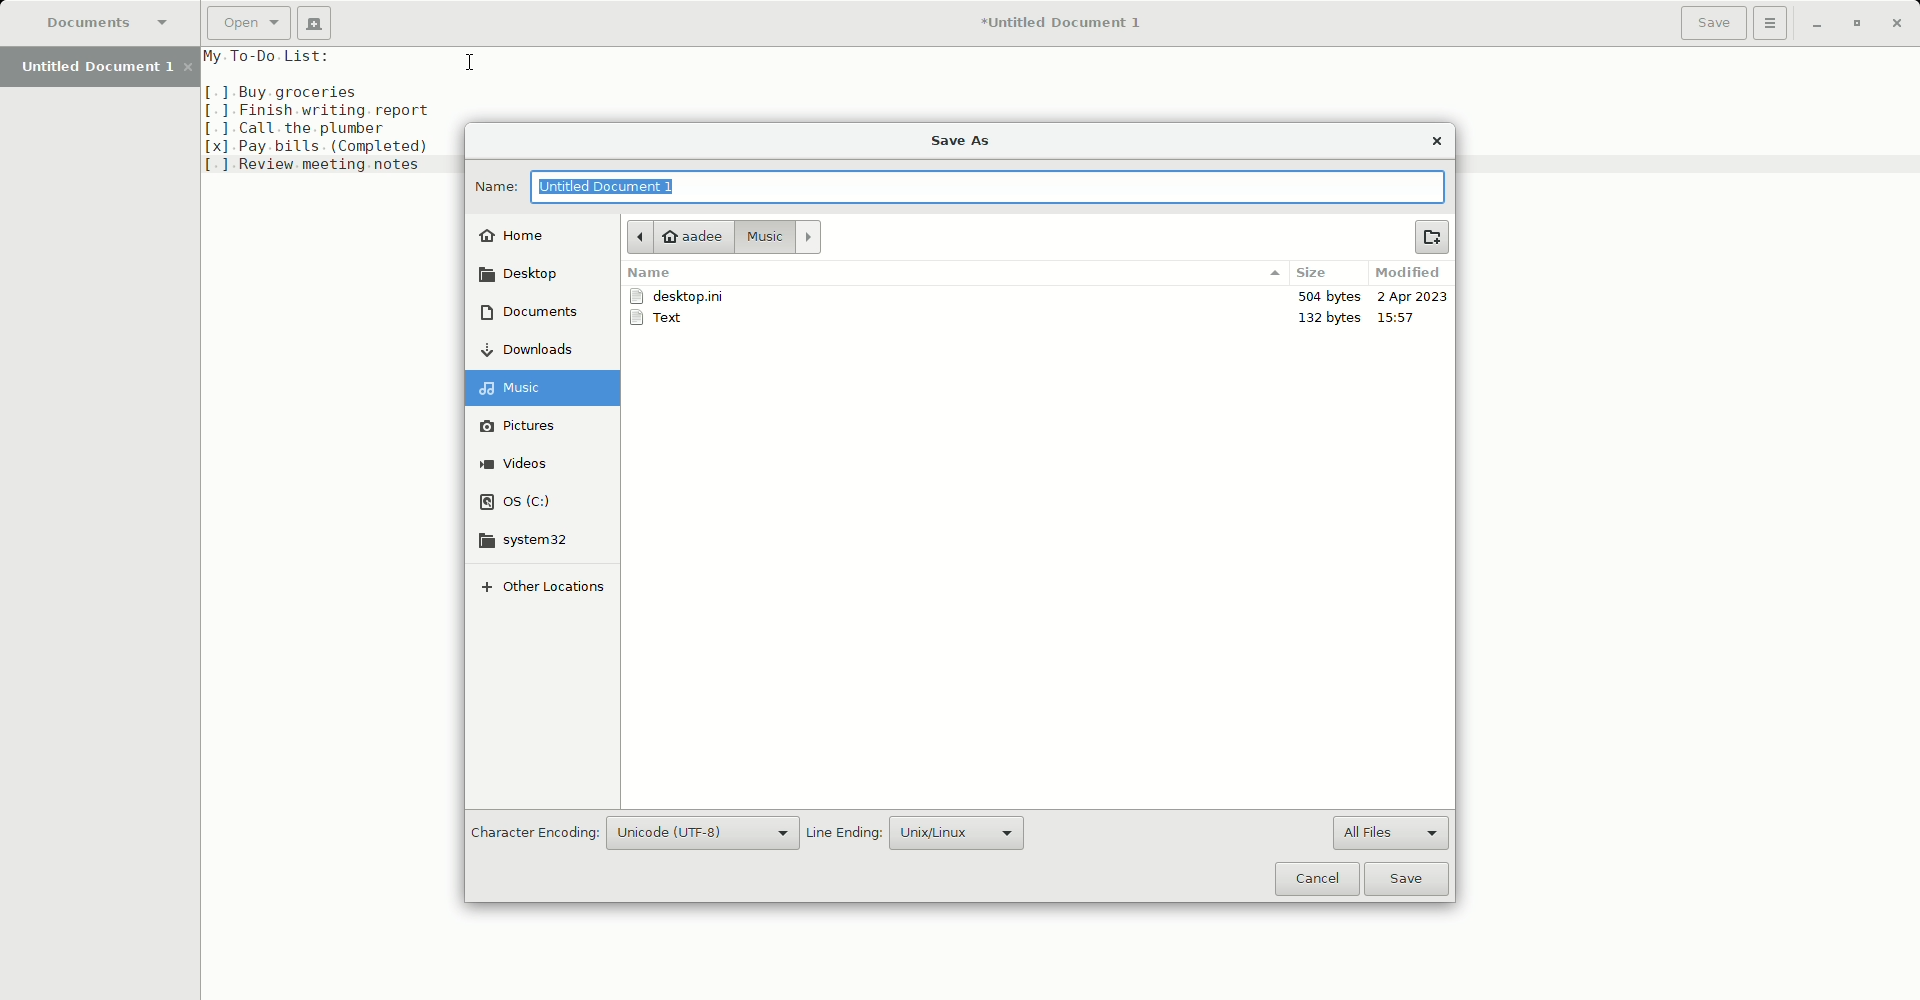 This screenshot has height=1000, width=1920. Describe the element at coordinates (330, 111) in the screenshot. I see `To-Do.-List:[1 Buy groceries[1 Finish writing. report[1 Call the plumber[x] Pay bills. (Completed)[1 Review meeting notes|` at that location.